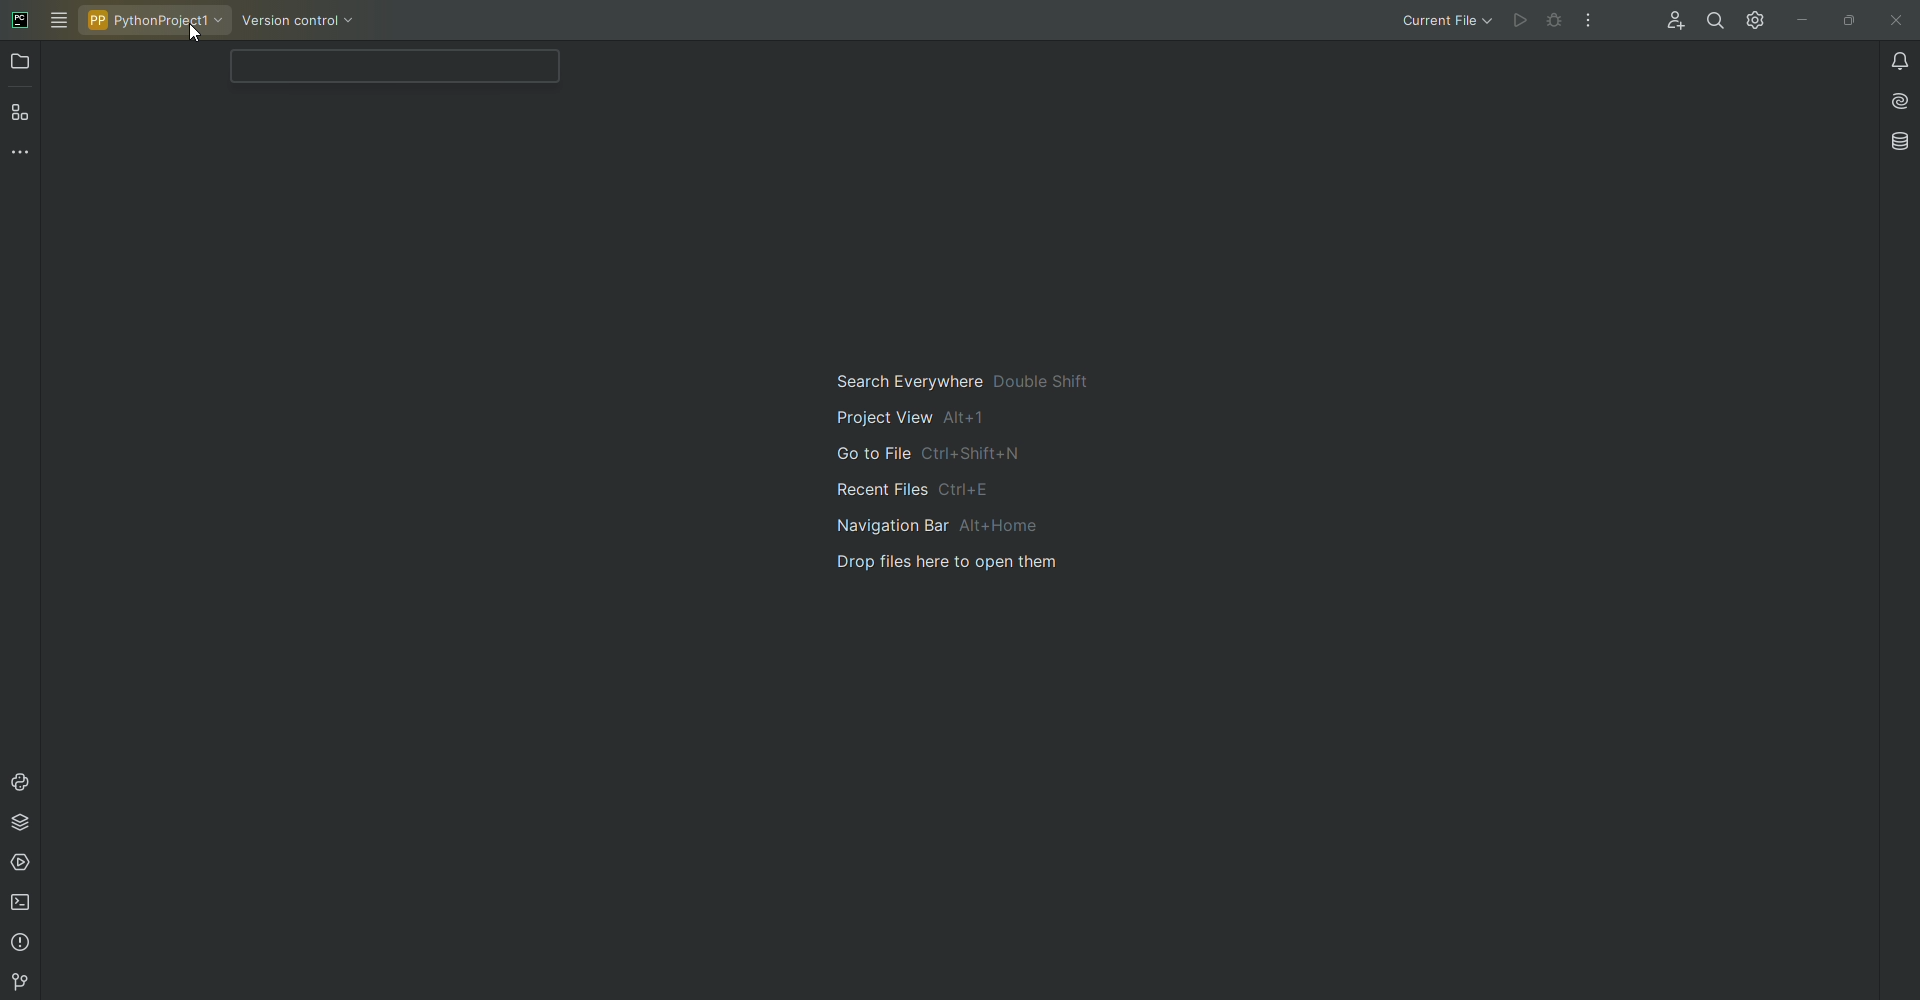 Image resolution: width=1920 pixels, height=1000 pixels. I want to click on Options, so click(1589, 20).